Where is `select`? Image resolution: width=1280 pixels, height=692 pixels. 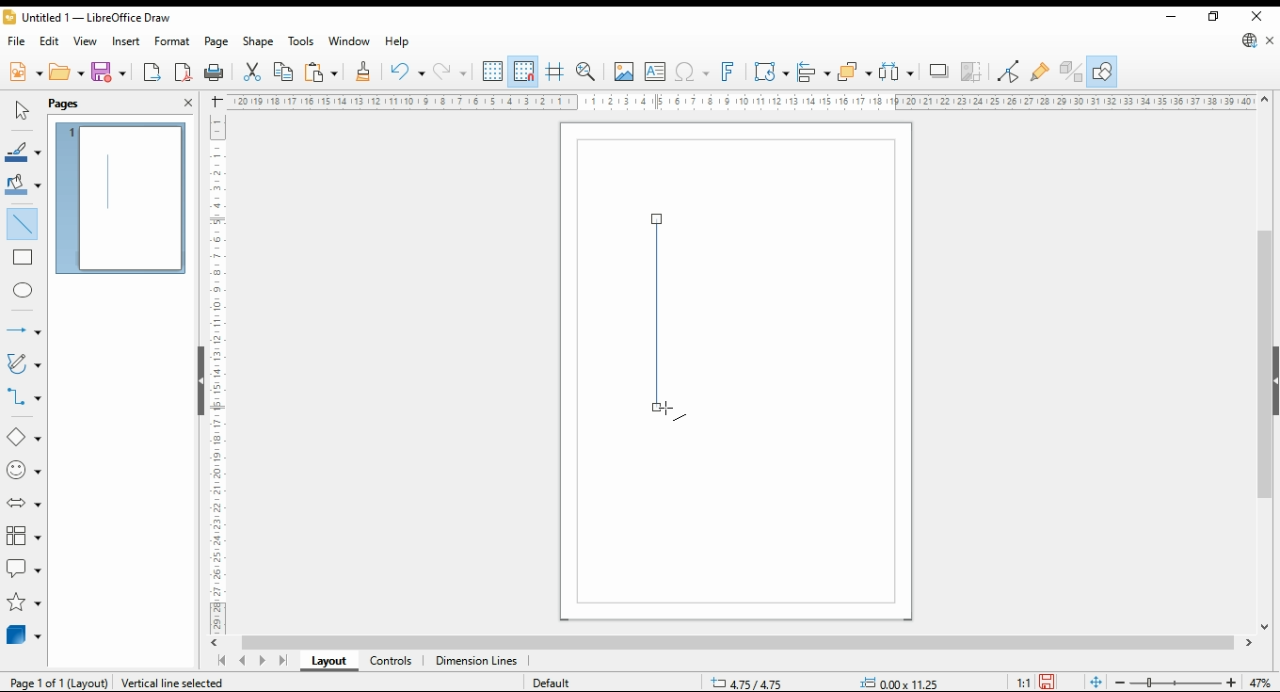
select is located at coordinates (19, 111).